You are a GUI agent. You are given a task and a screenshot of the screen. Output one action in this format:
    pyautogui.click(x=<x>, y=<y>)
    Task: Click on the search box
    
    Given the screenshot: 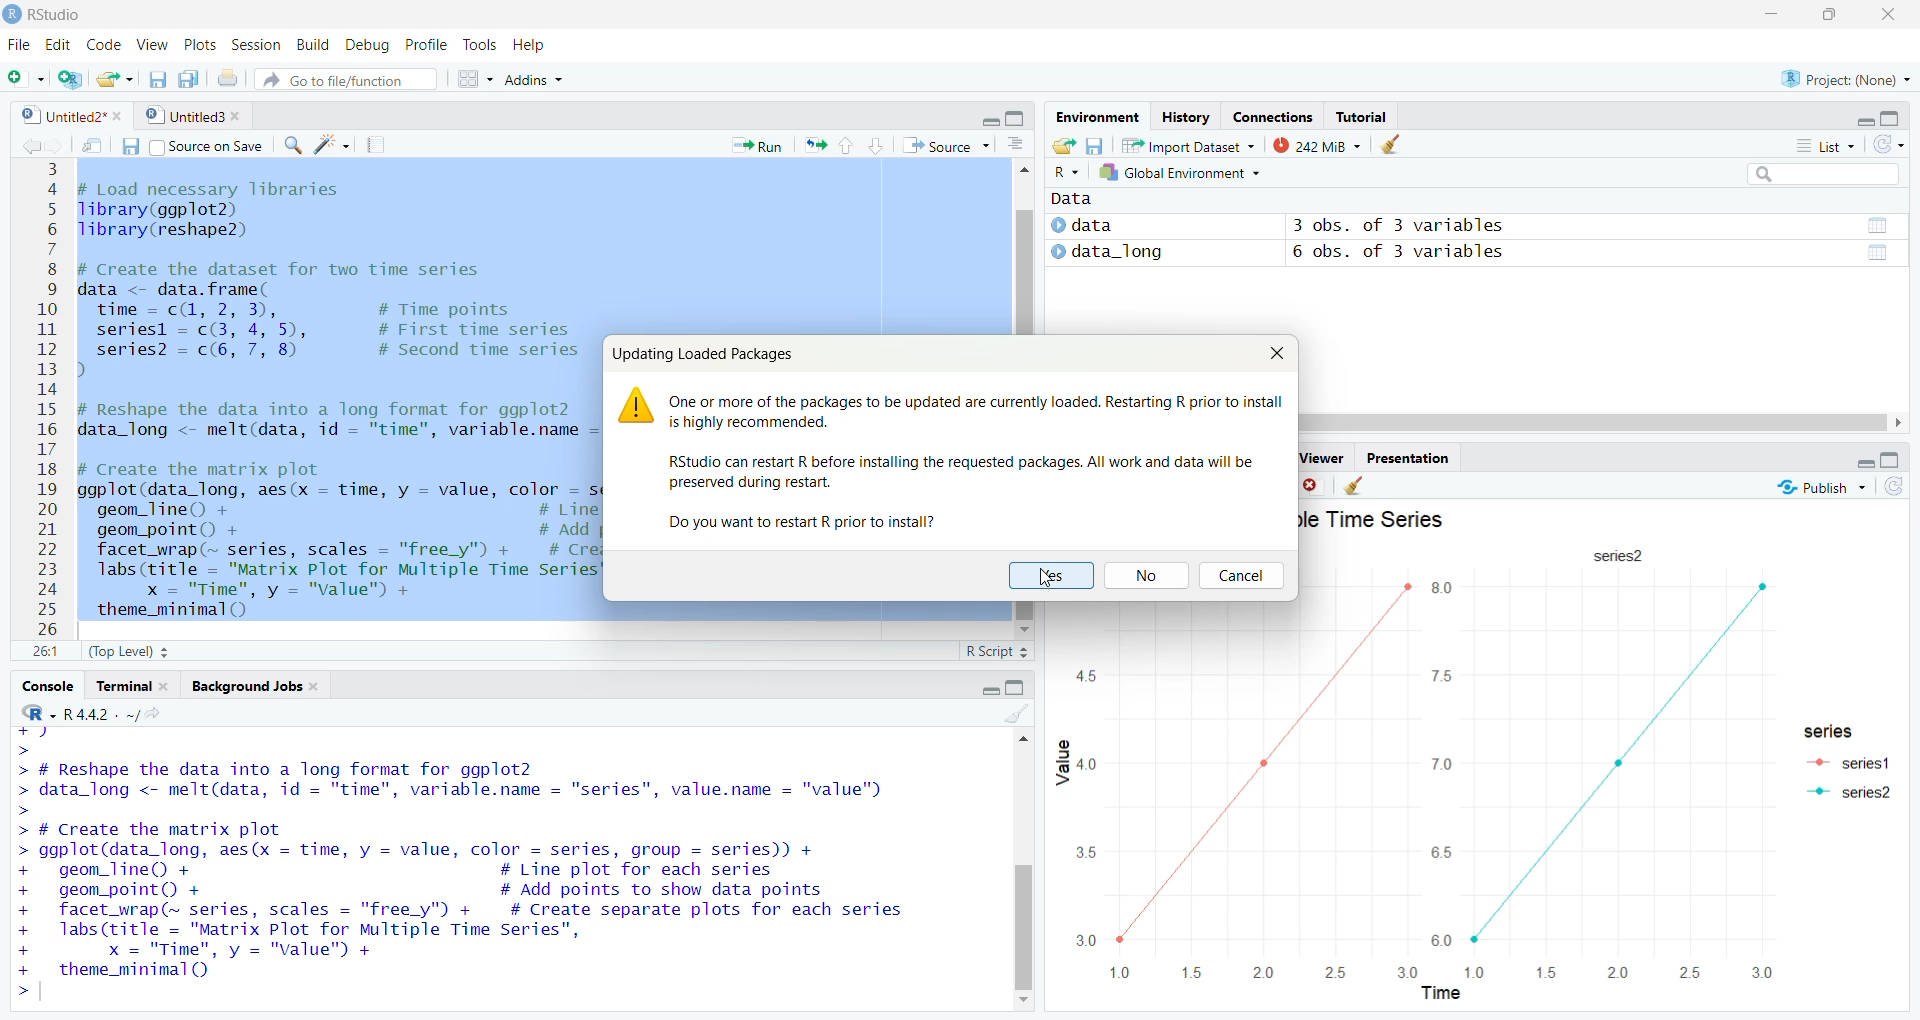 What is the action you would take?
    pyautogui.click(x=1821, y=173)
    